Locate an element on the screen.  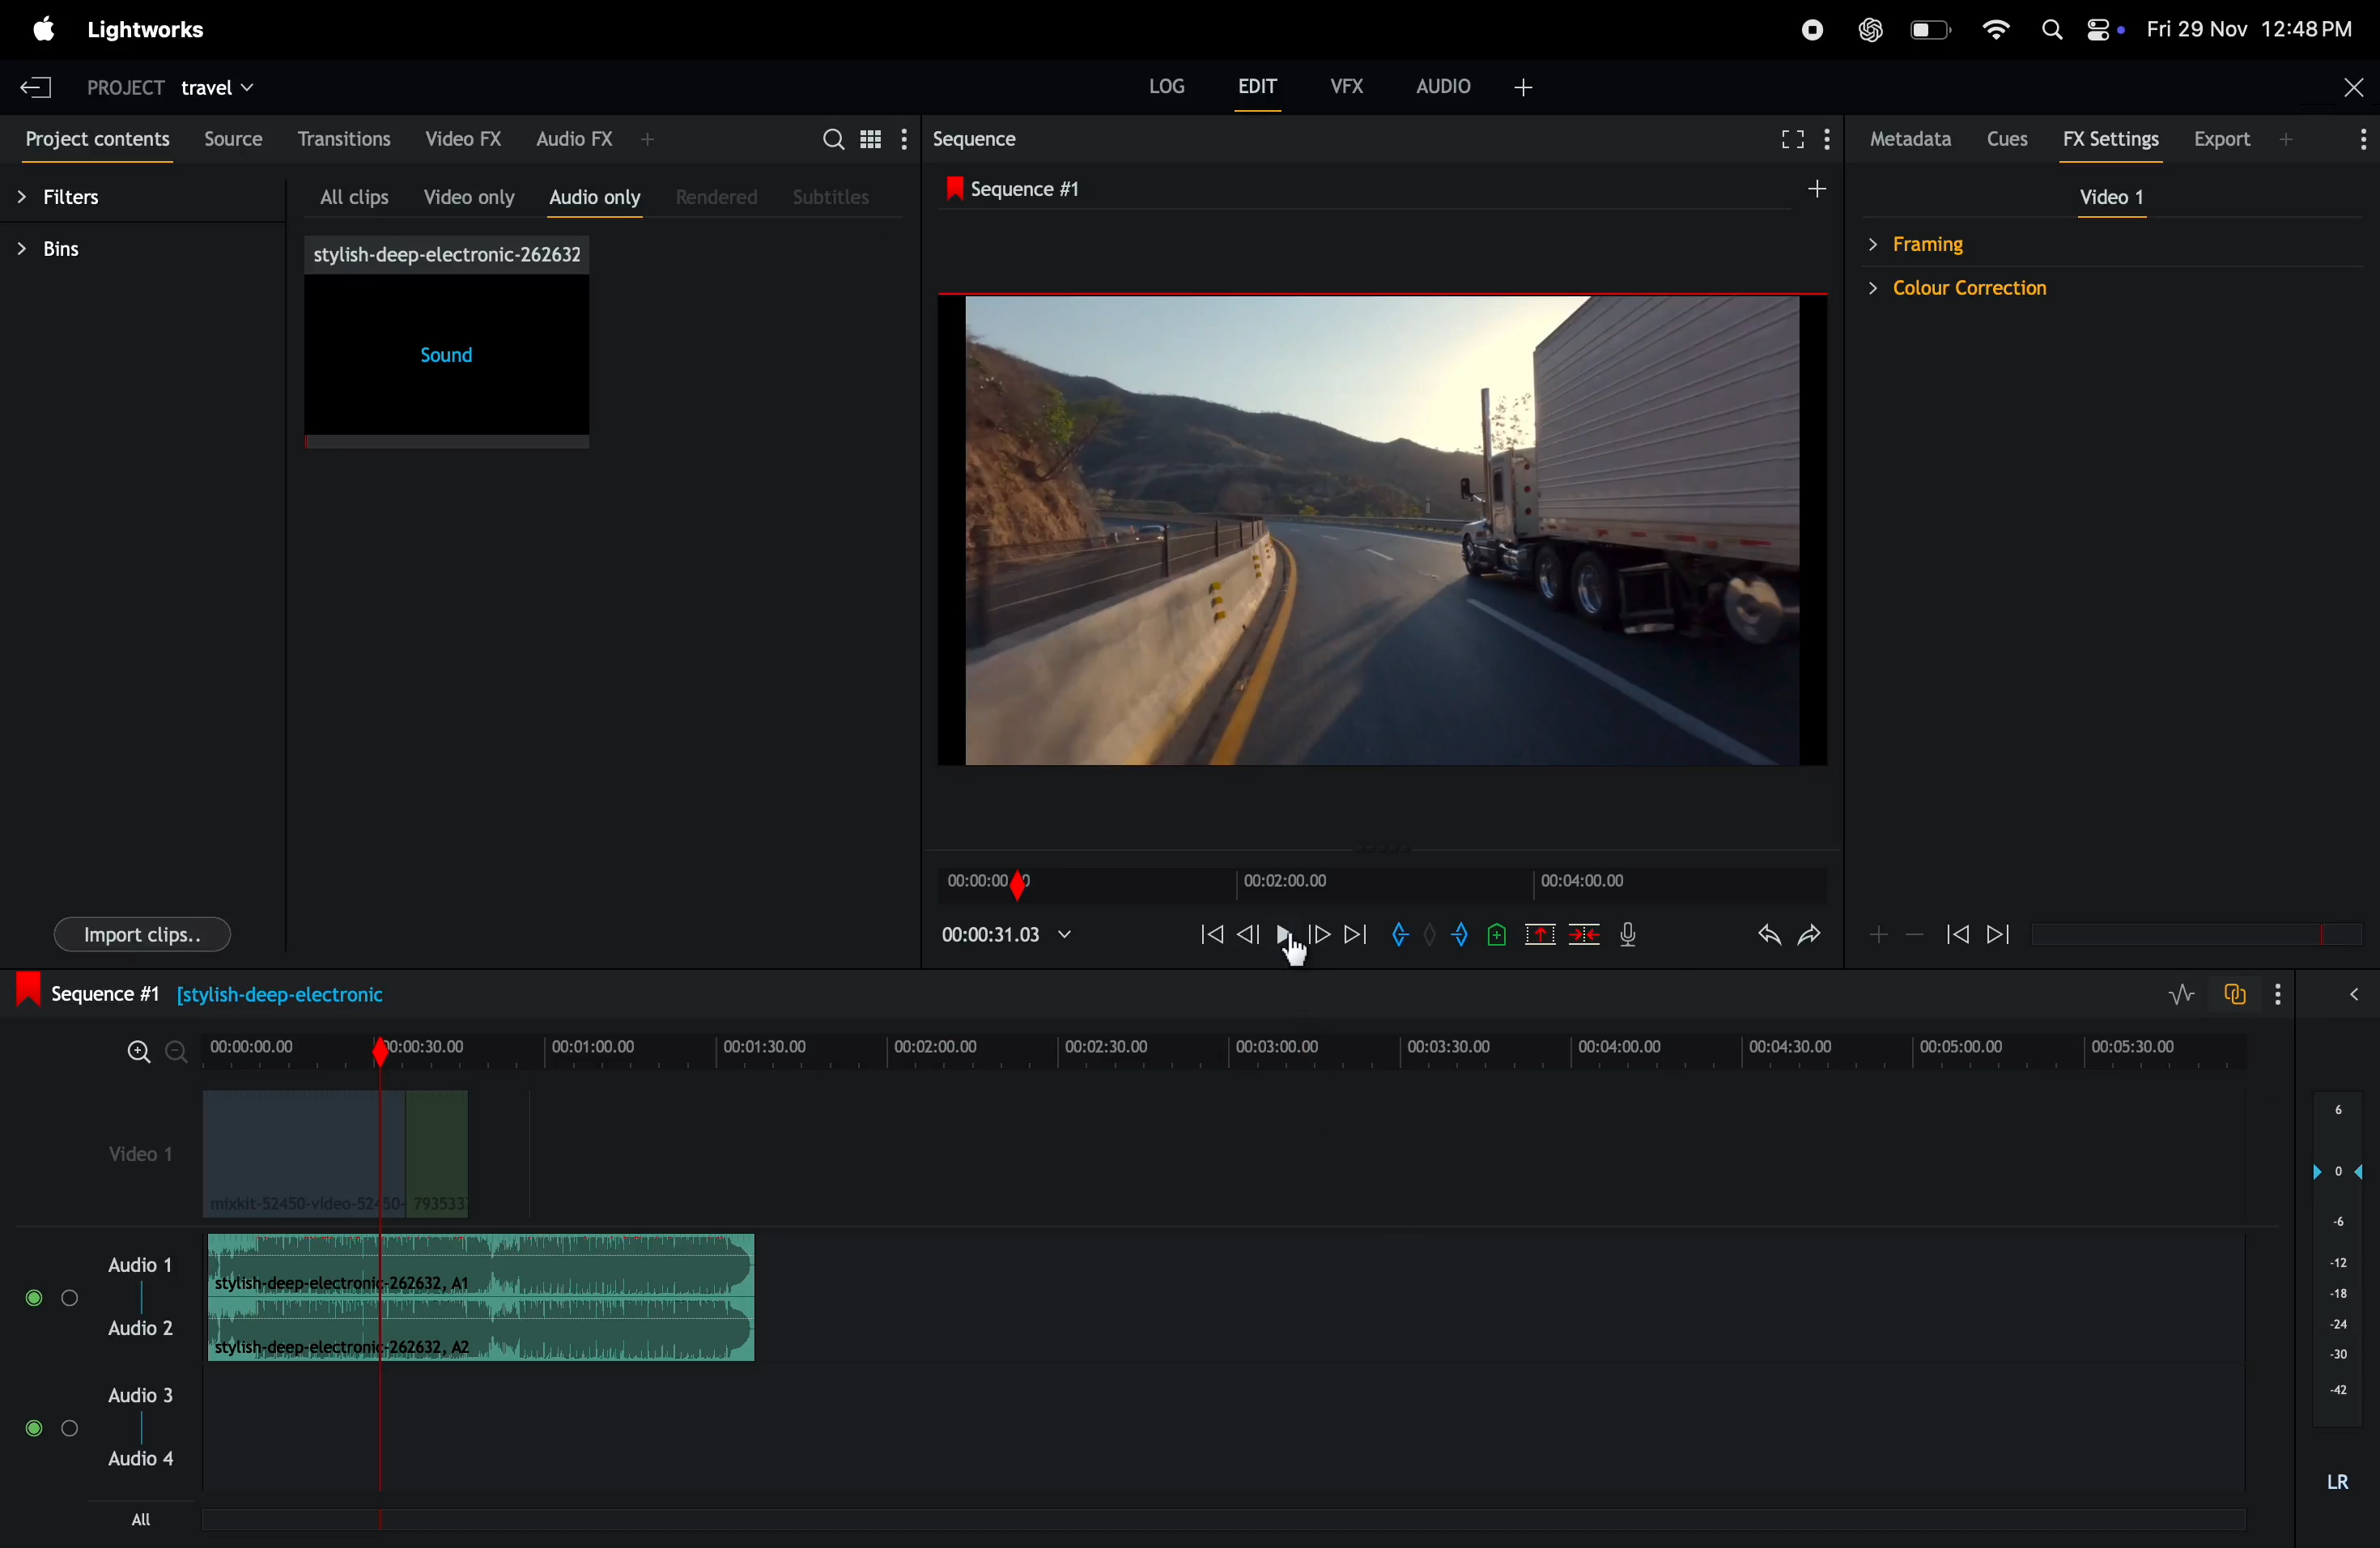
previous is located at coordinates (1251, 934).